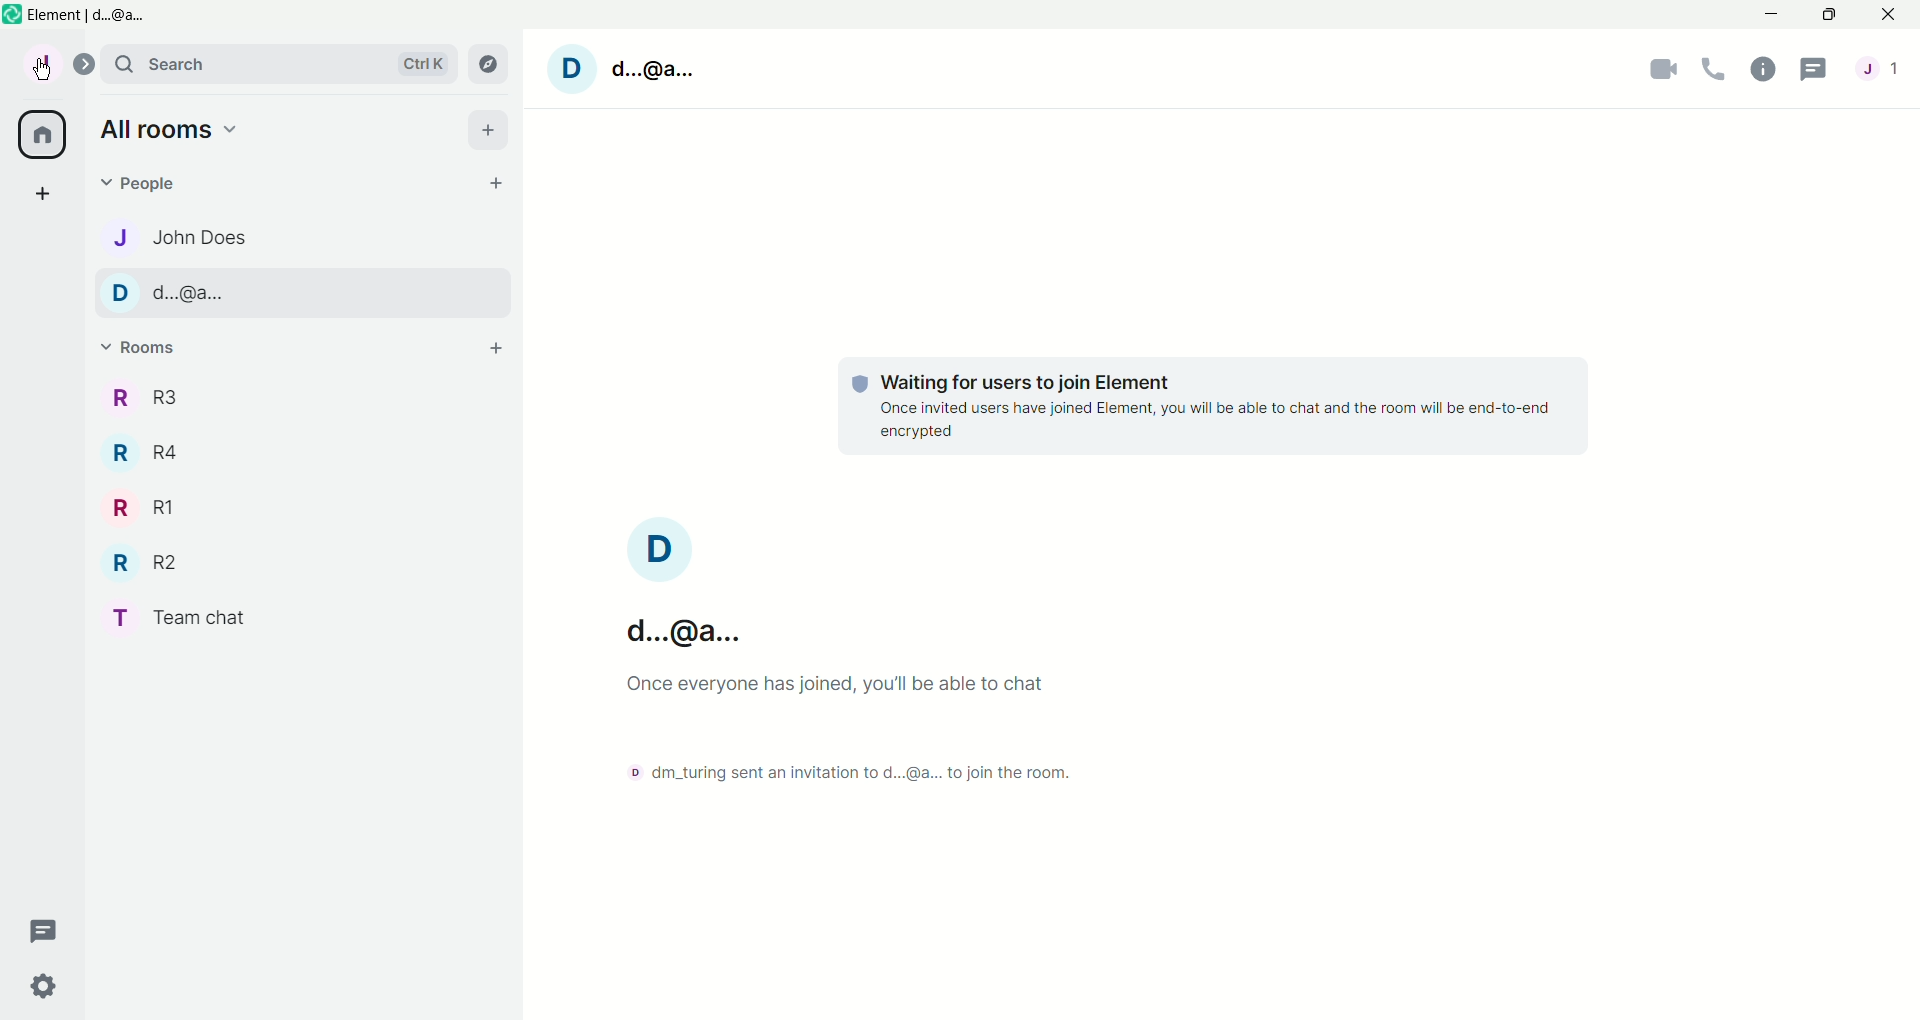 The image size is (1920, 1020). I want to click on R3 - Room Name, so click(142, 399).